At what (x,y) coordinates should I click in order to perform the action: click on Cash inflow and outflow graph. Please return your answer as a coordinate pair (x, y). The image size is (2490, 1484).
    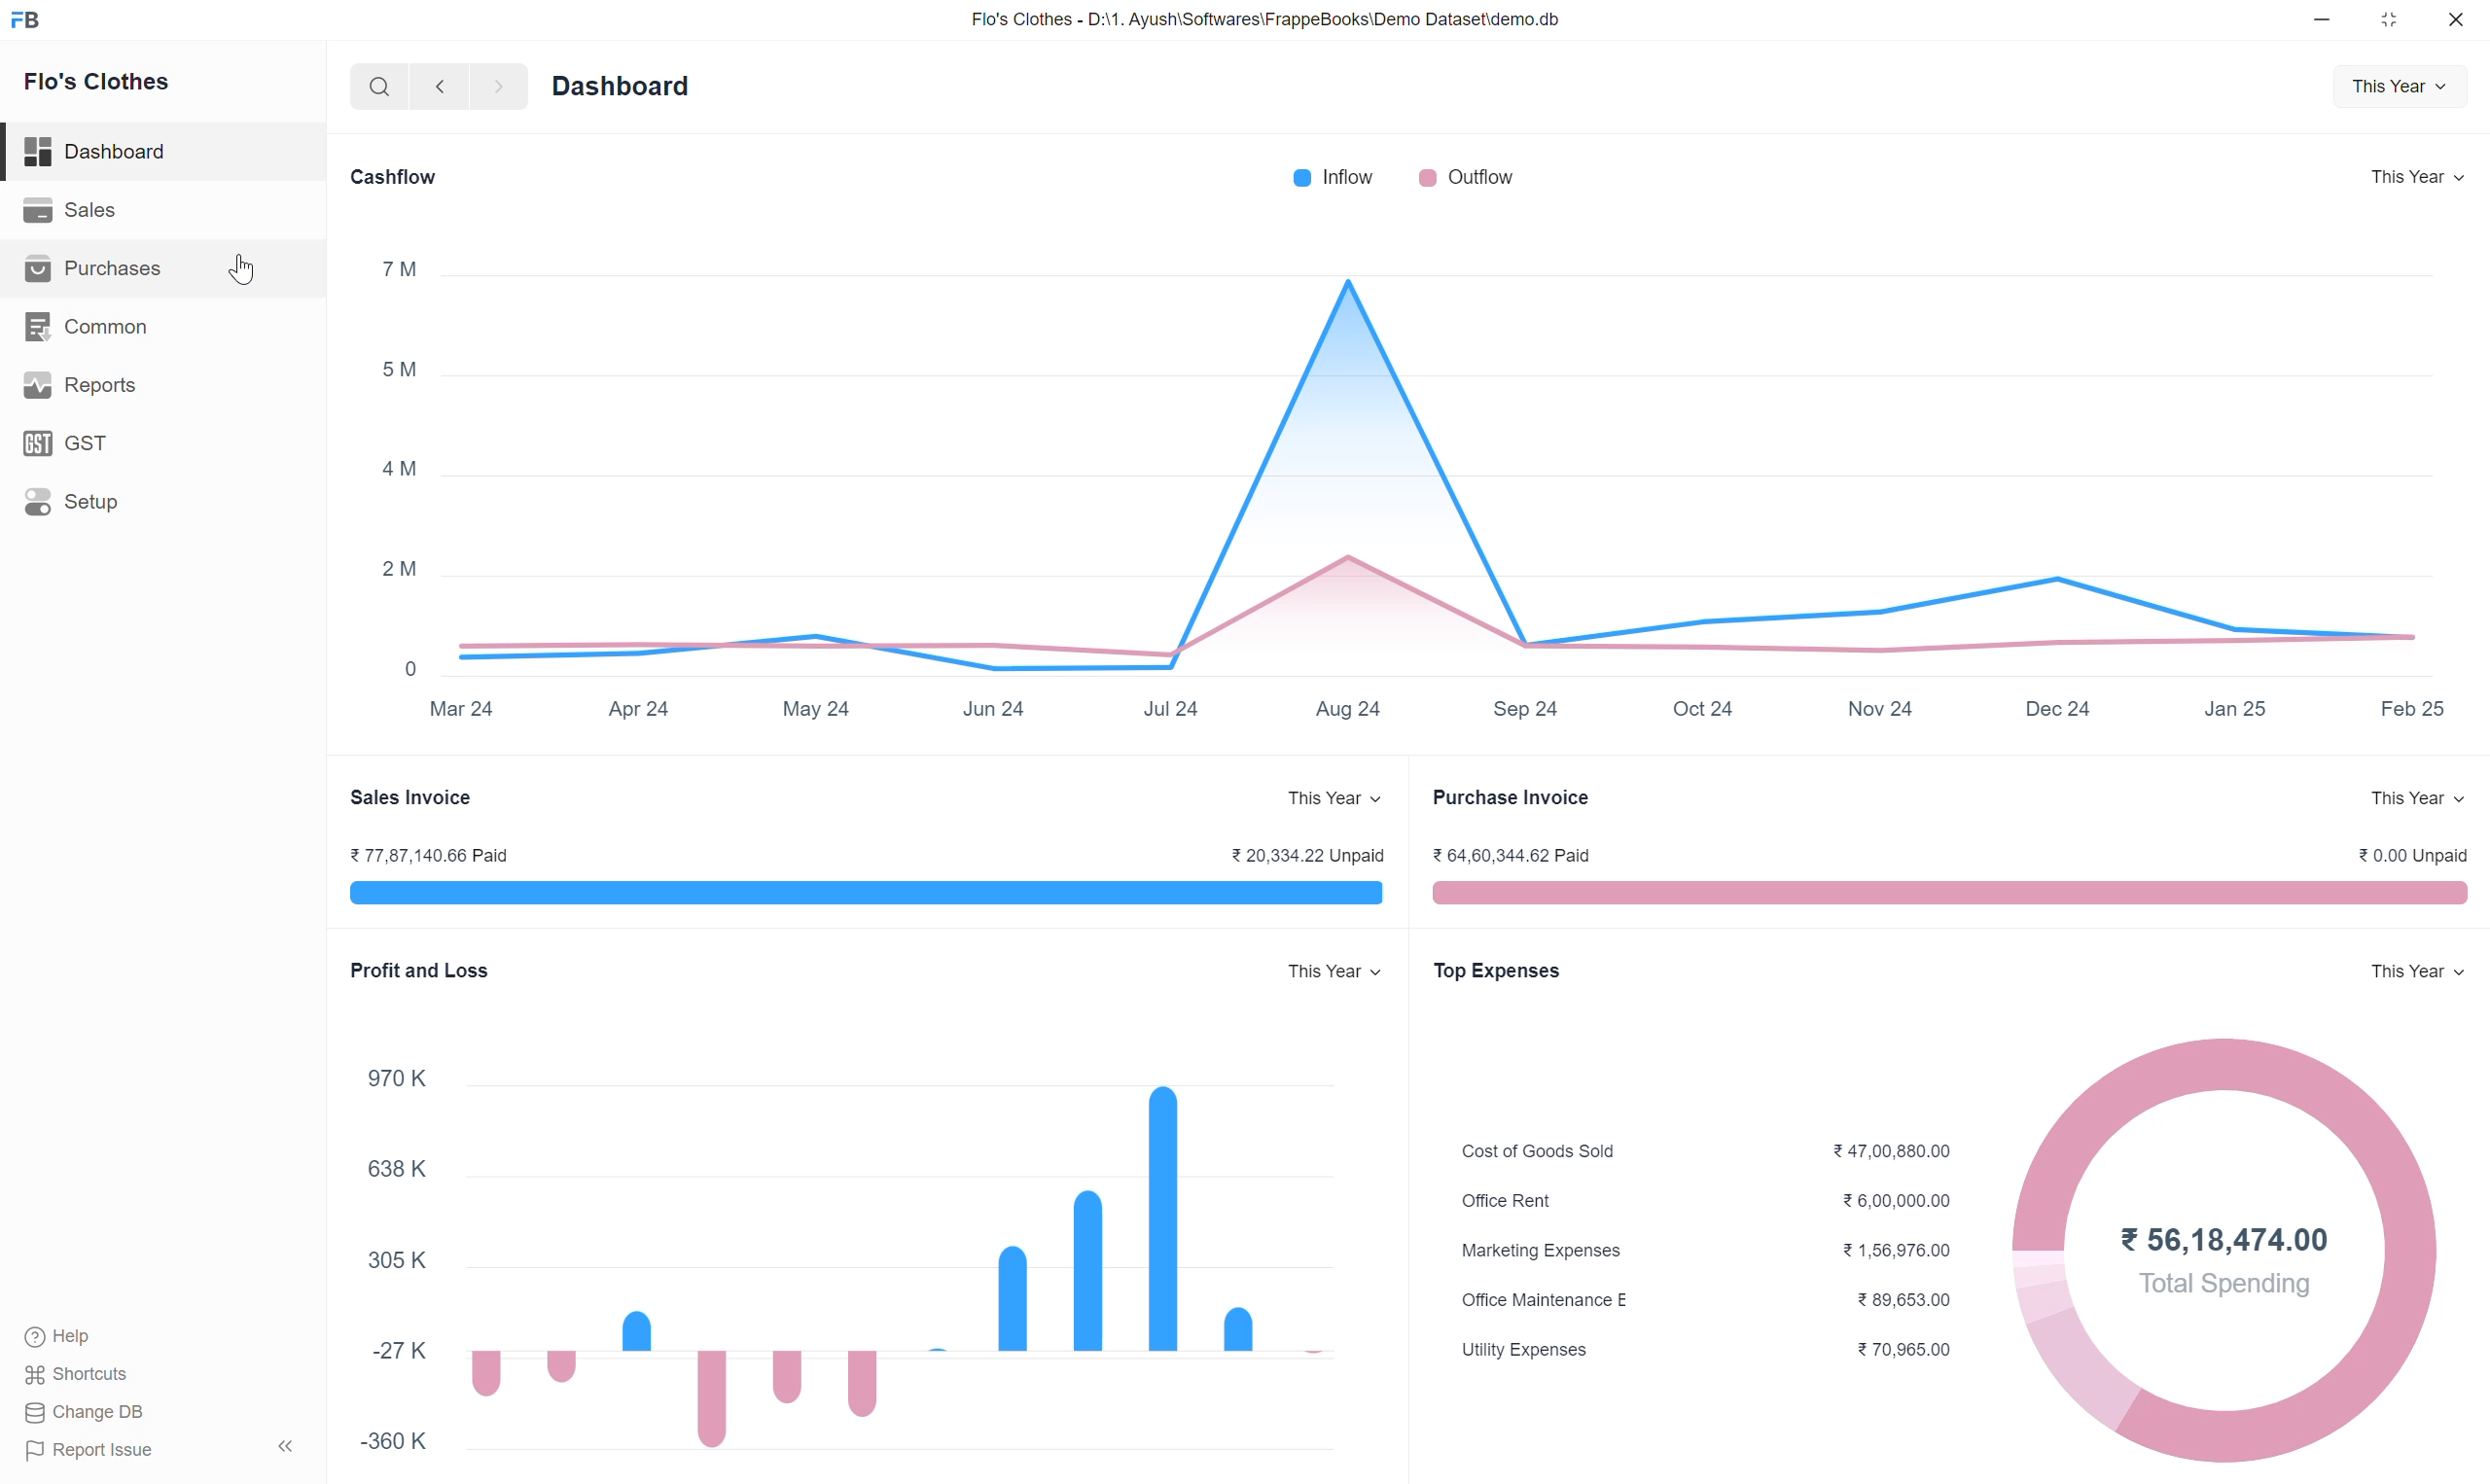
    Looking at the image, I should click on (1447, 448).